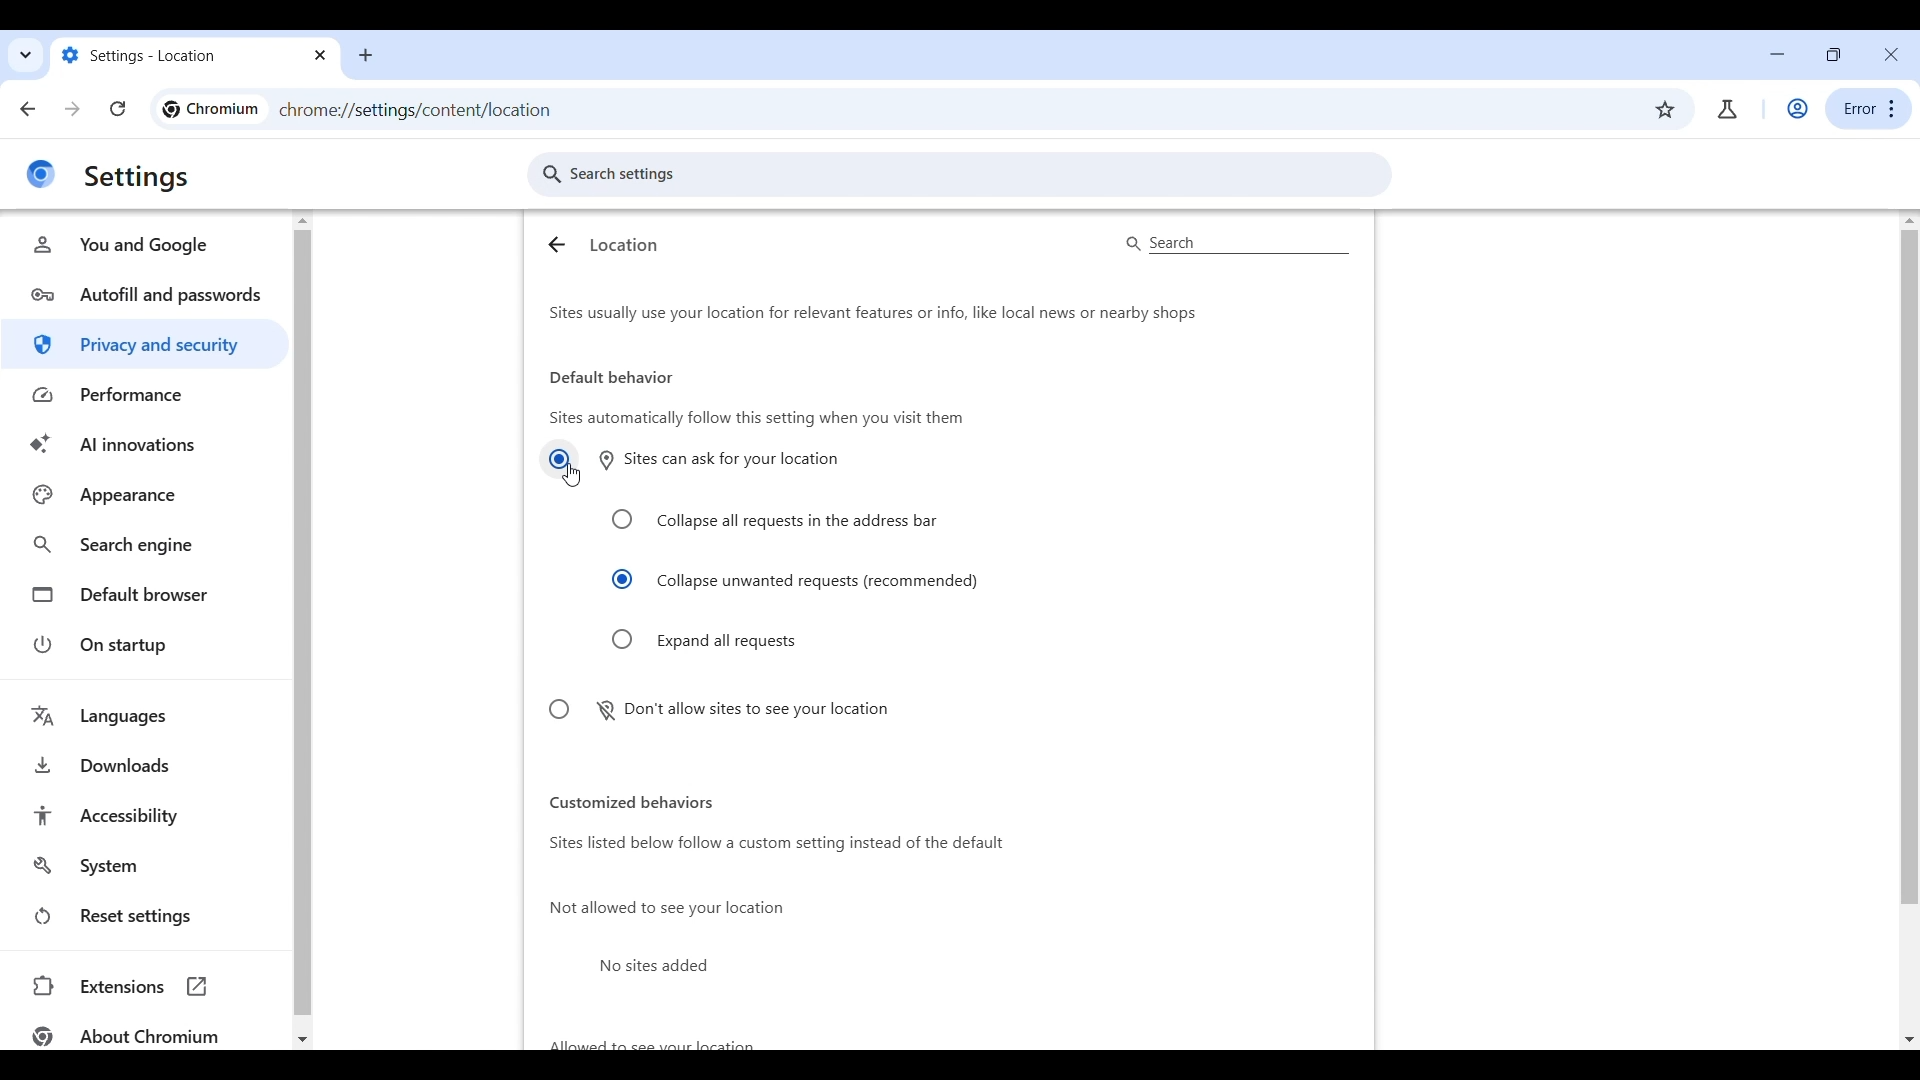 The height and width of the screenshot is (1080, 1920). What do you see at coordinates (629, 244) in the screenshot?
I see `location ` at bounding box center [629, 244].